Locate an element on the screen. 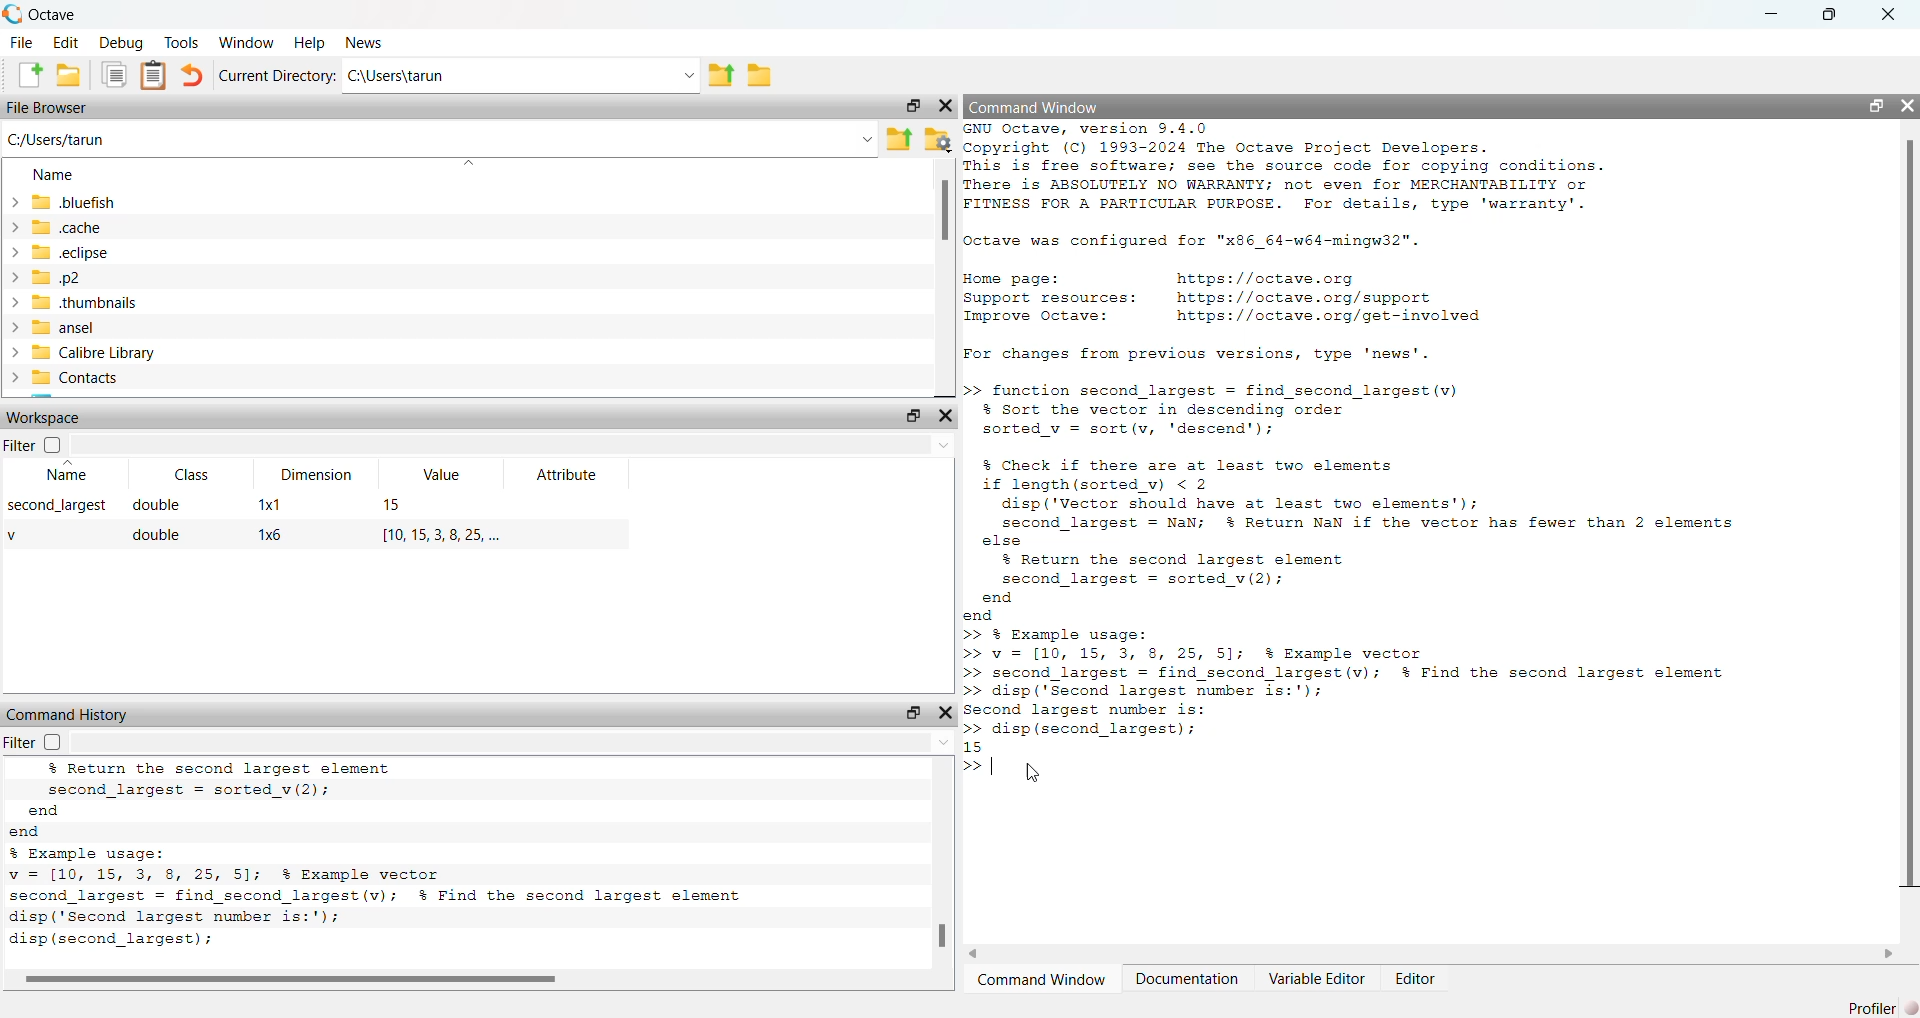  cursor is located at coordinates (1037, 773).